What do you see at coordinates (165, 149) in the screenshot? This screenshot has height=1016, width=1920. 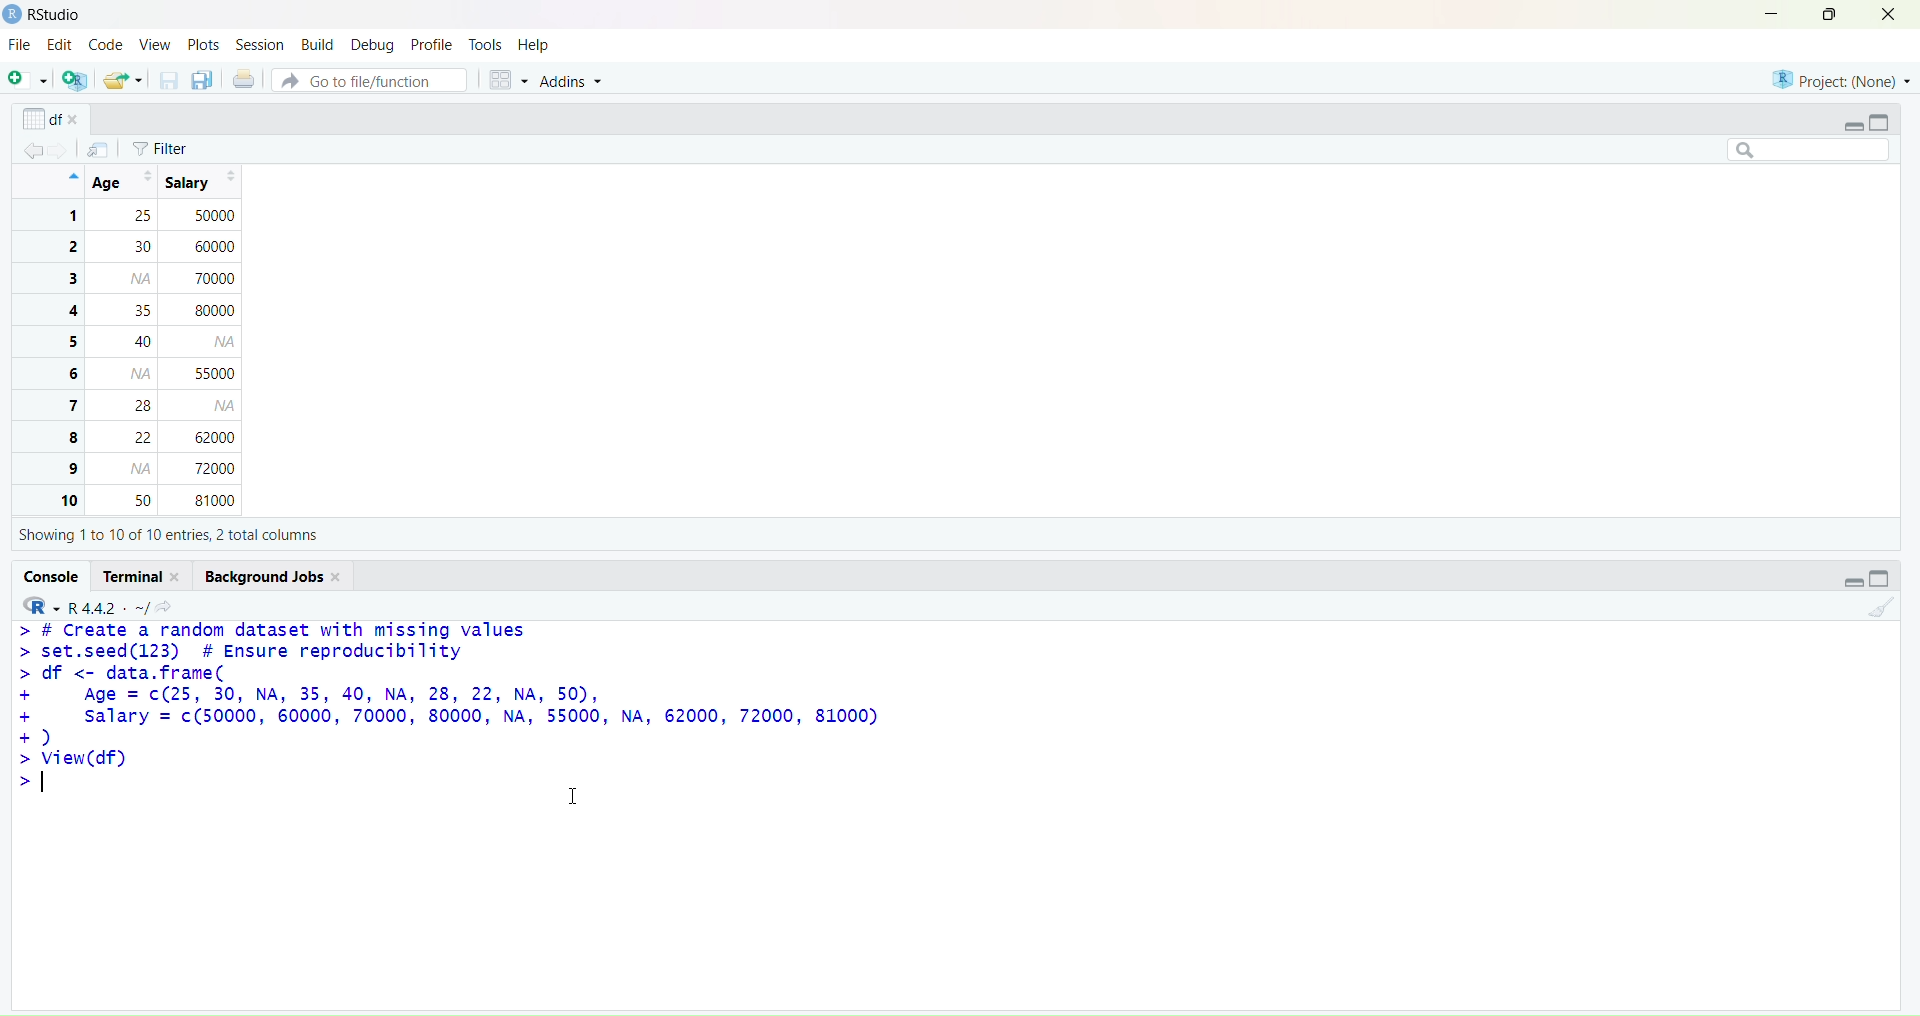 I see `filter` at bounding box center [165, 149].